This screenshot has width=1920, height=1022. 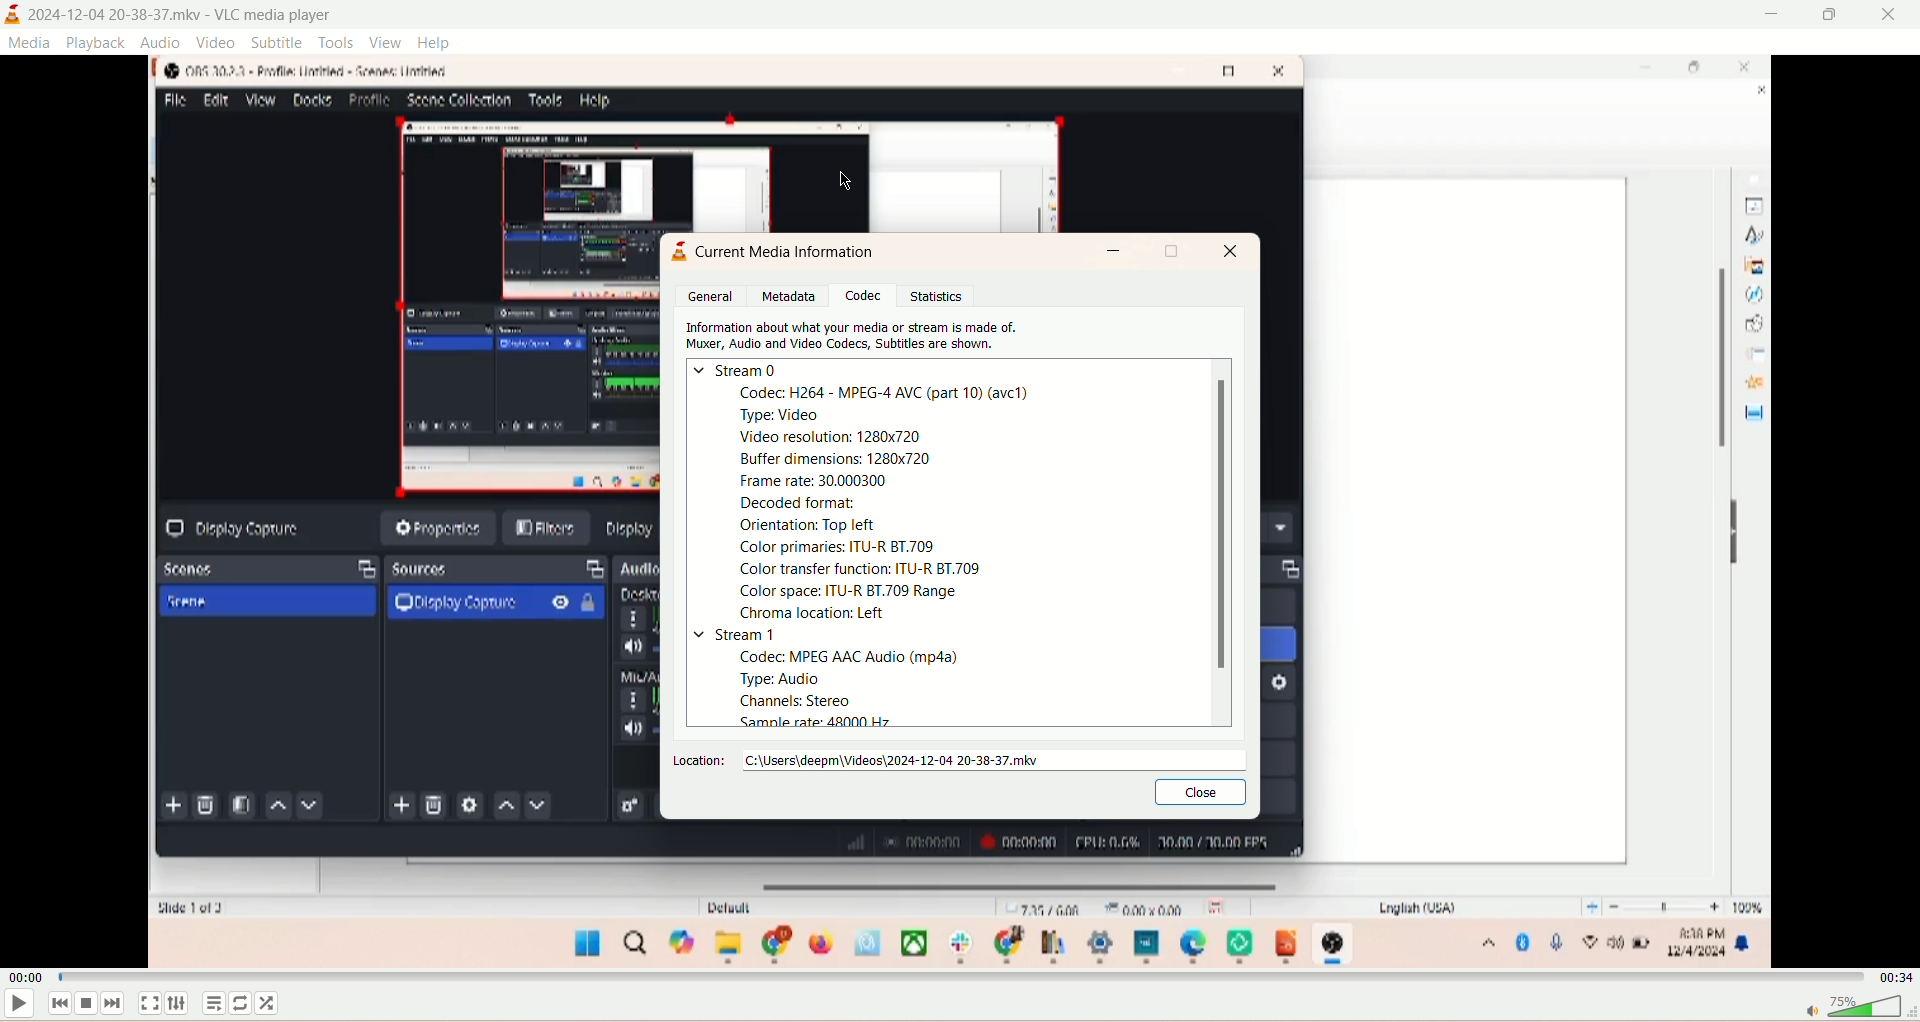 What do you see at coordinates (89, 1004) in the screenshot?
I see `stop` at bounding box center [89, 1004].